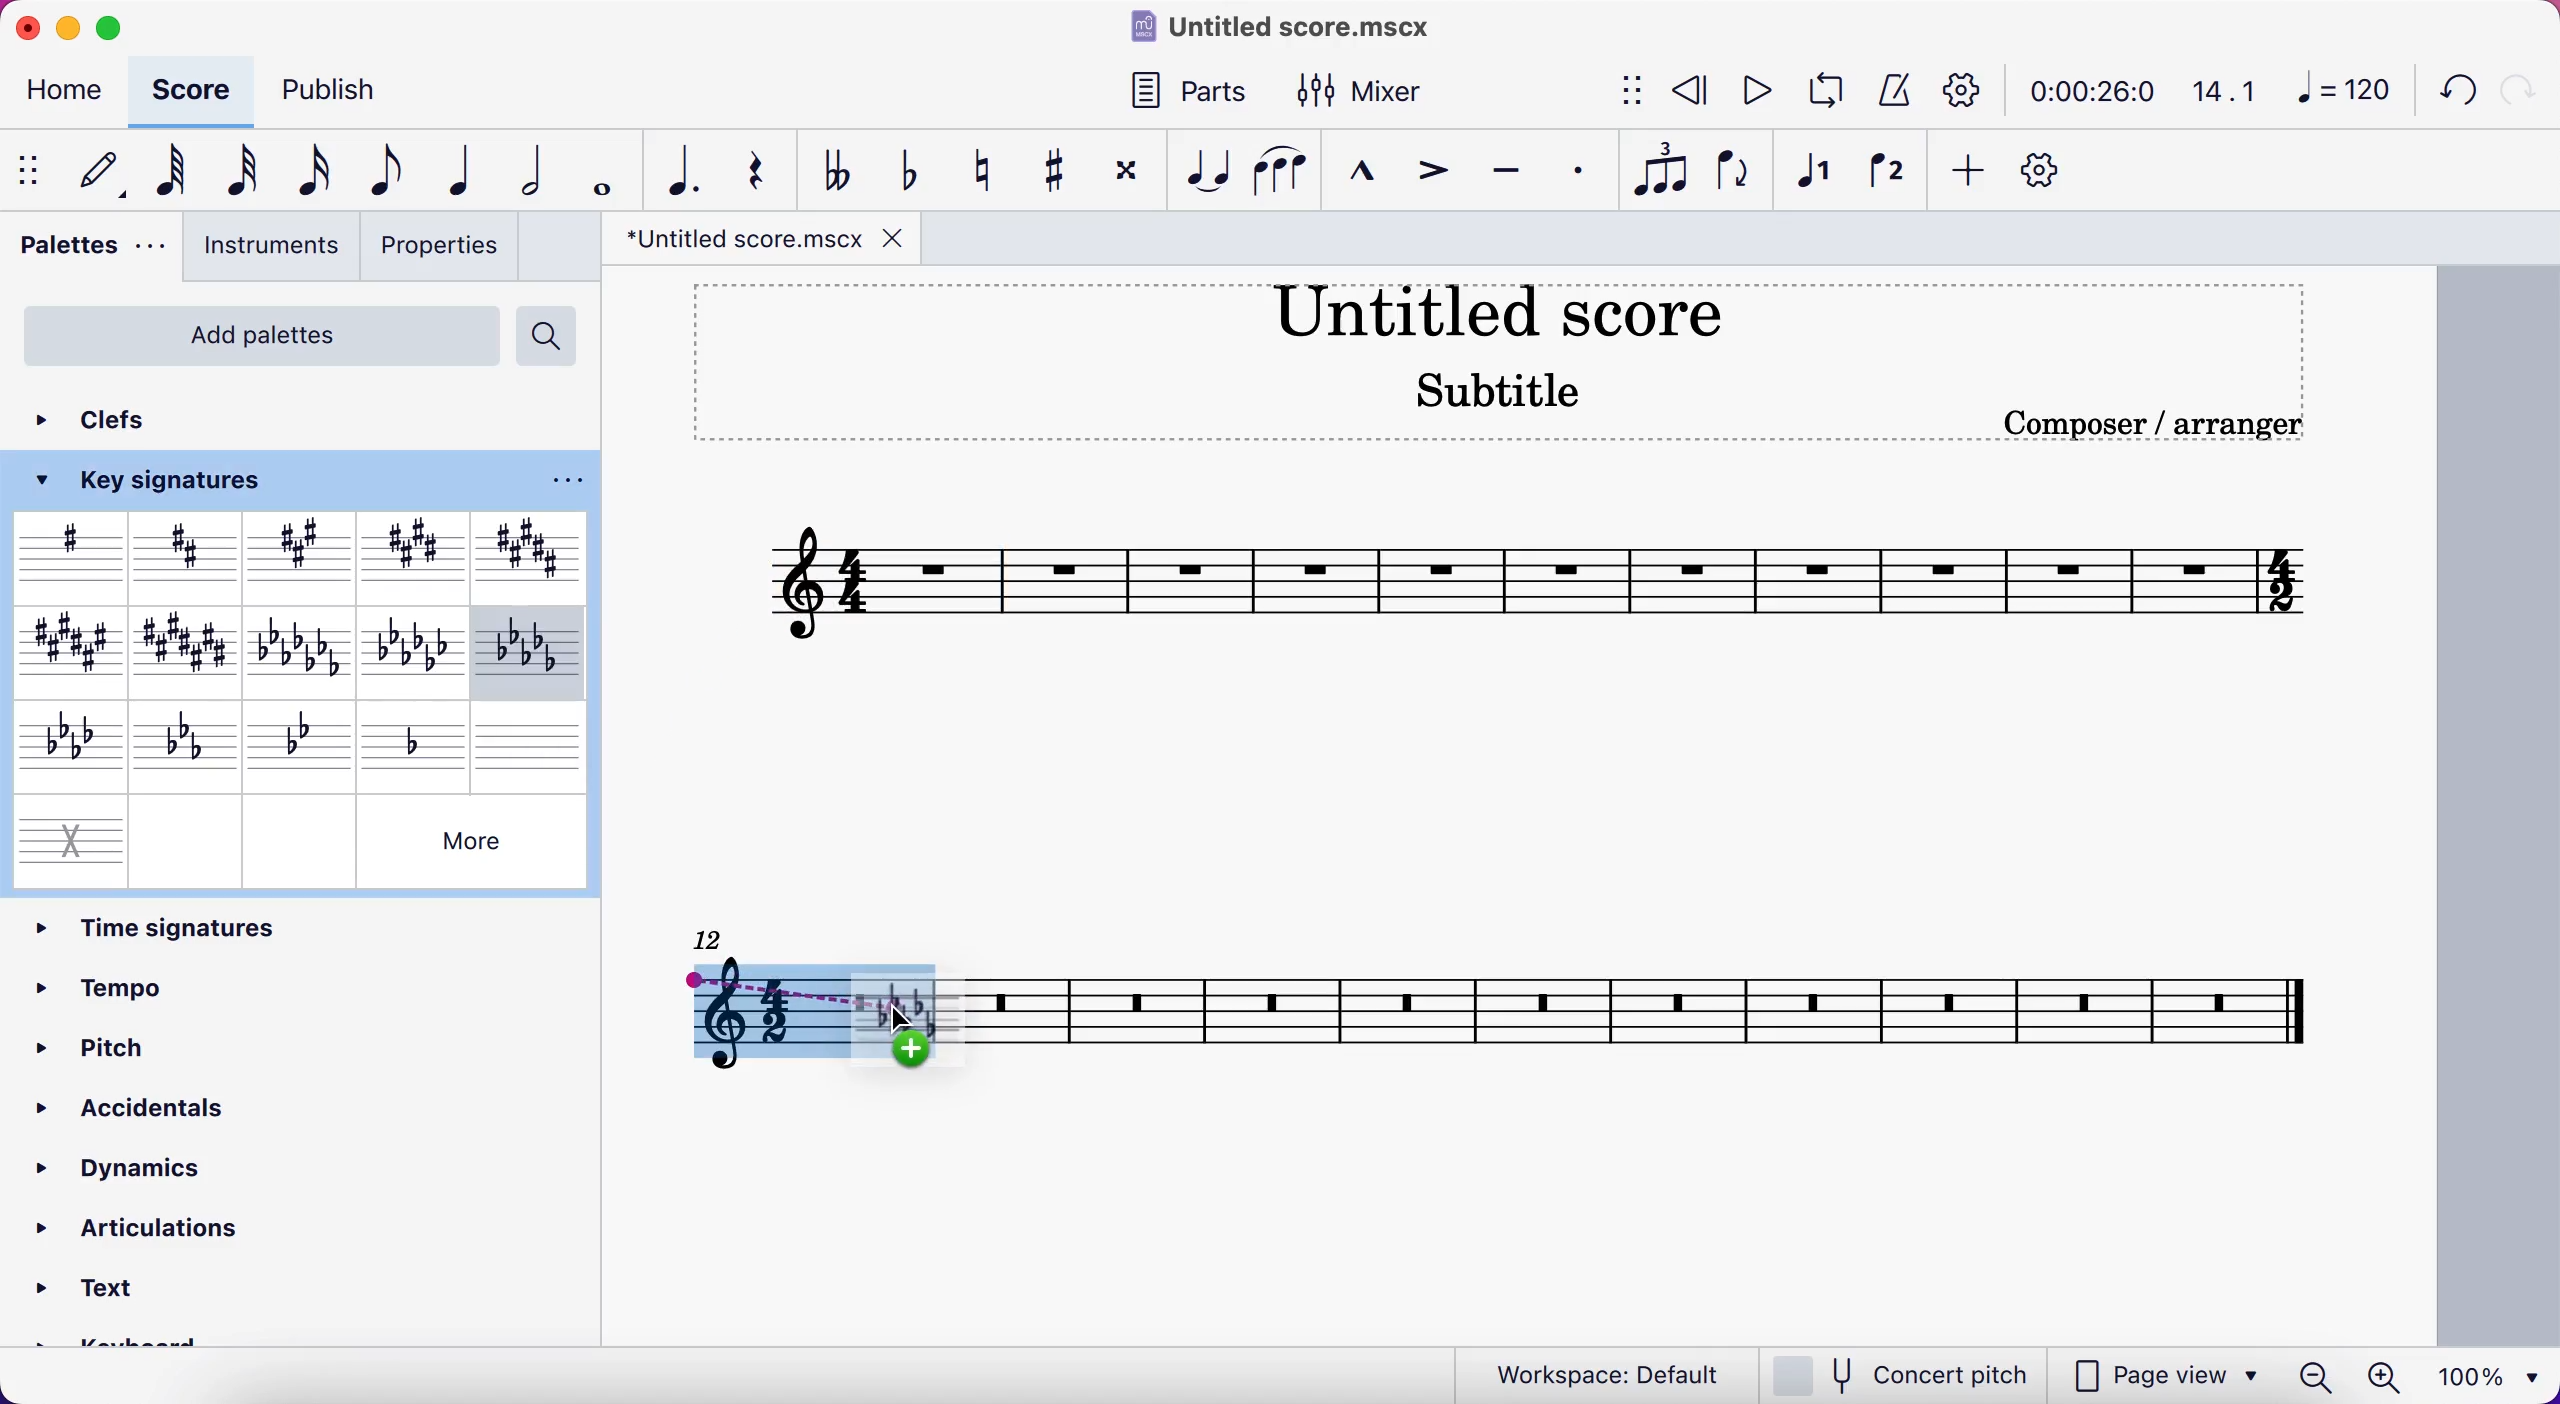  What do you see at coordinates (2137, 423) in the screenshot?
I see `Composer / arranger` at bounding box center [2137, 423].